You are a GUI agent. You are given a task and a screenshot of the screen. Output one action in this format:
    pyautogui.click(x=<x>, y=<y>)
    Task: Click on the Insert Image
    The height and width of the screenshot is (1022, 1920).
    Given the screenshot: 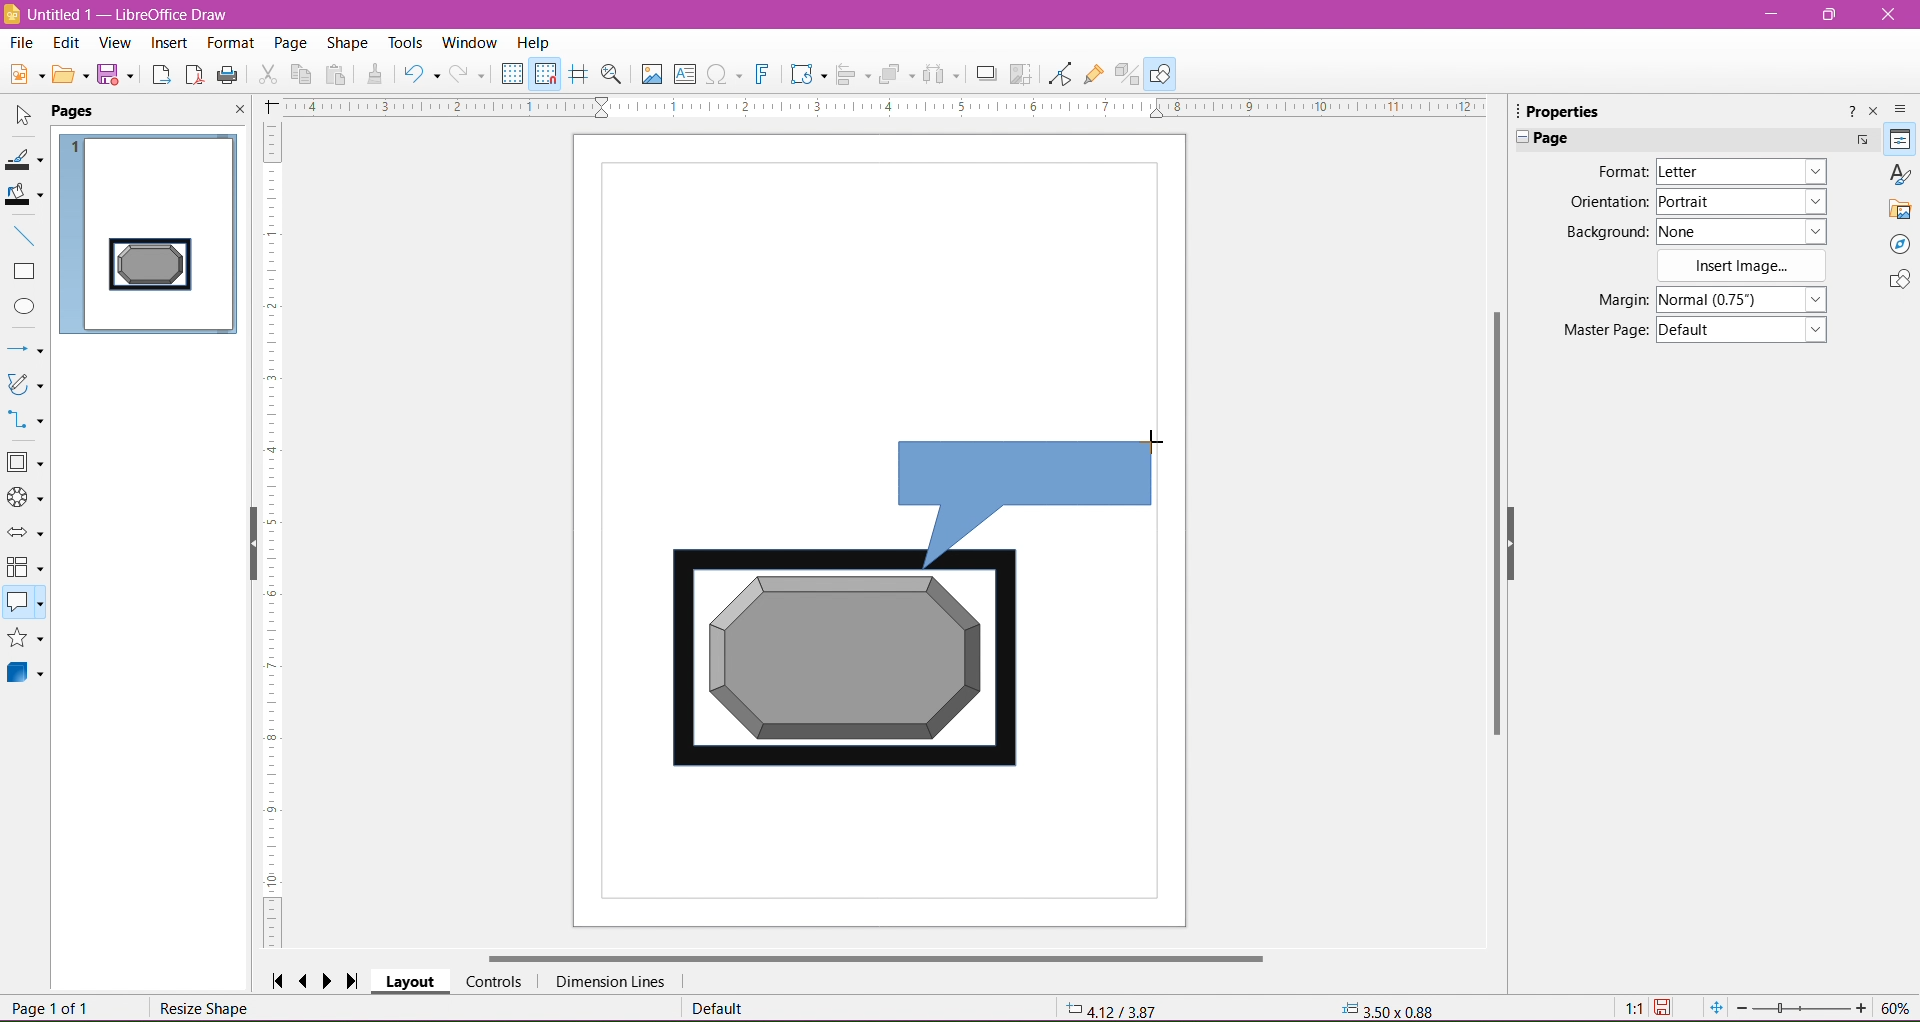 What is the action you would take?
    pyautogui.click(x=1743, y=266)
    